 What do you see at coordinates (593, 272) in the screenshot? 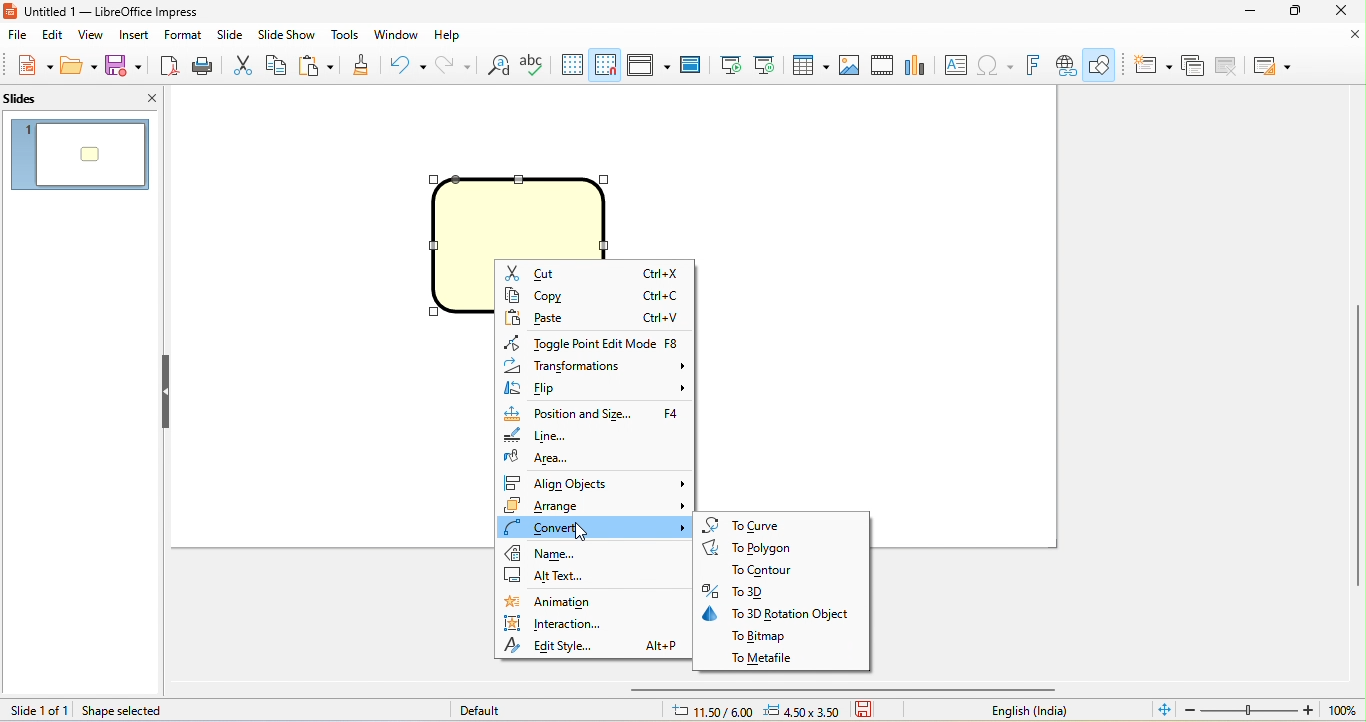
I see `cut` at bounding box center [593, 272].